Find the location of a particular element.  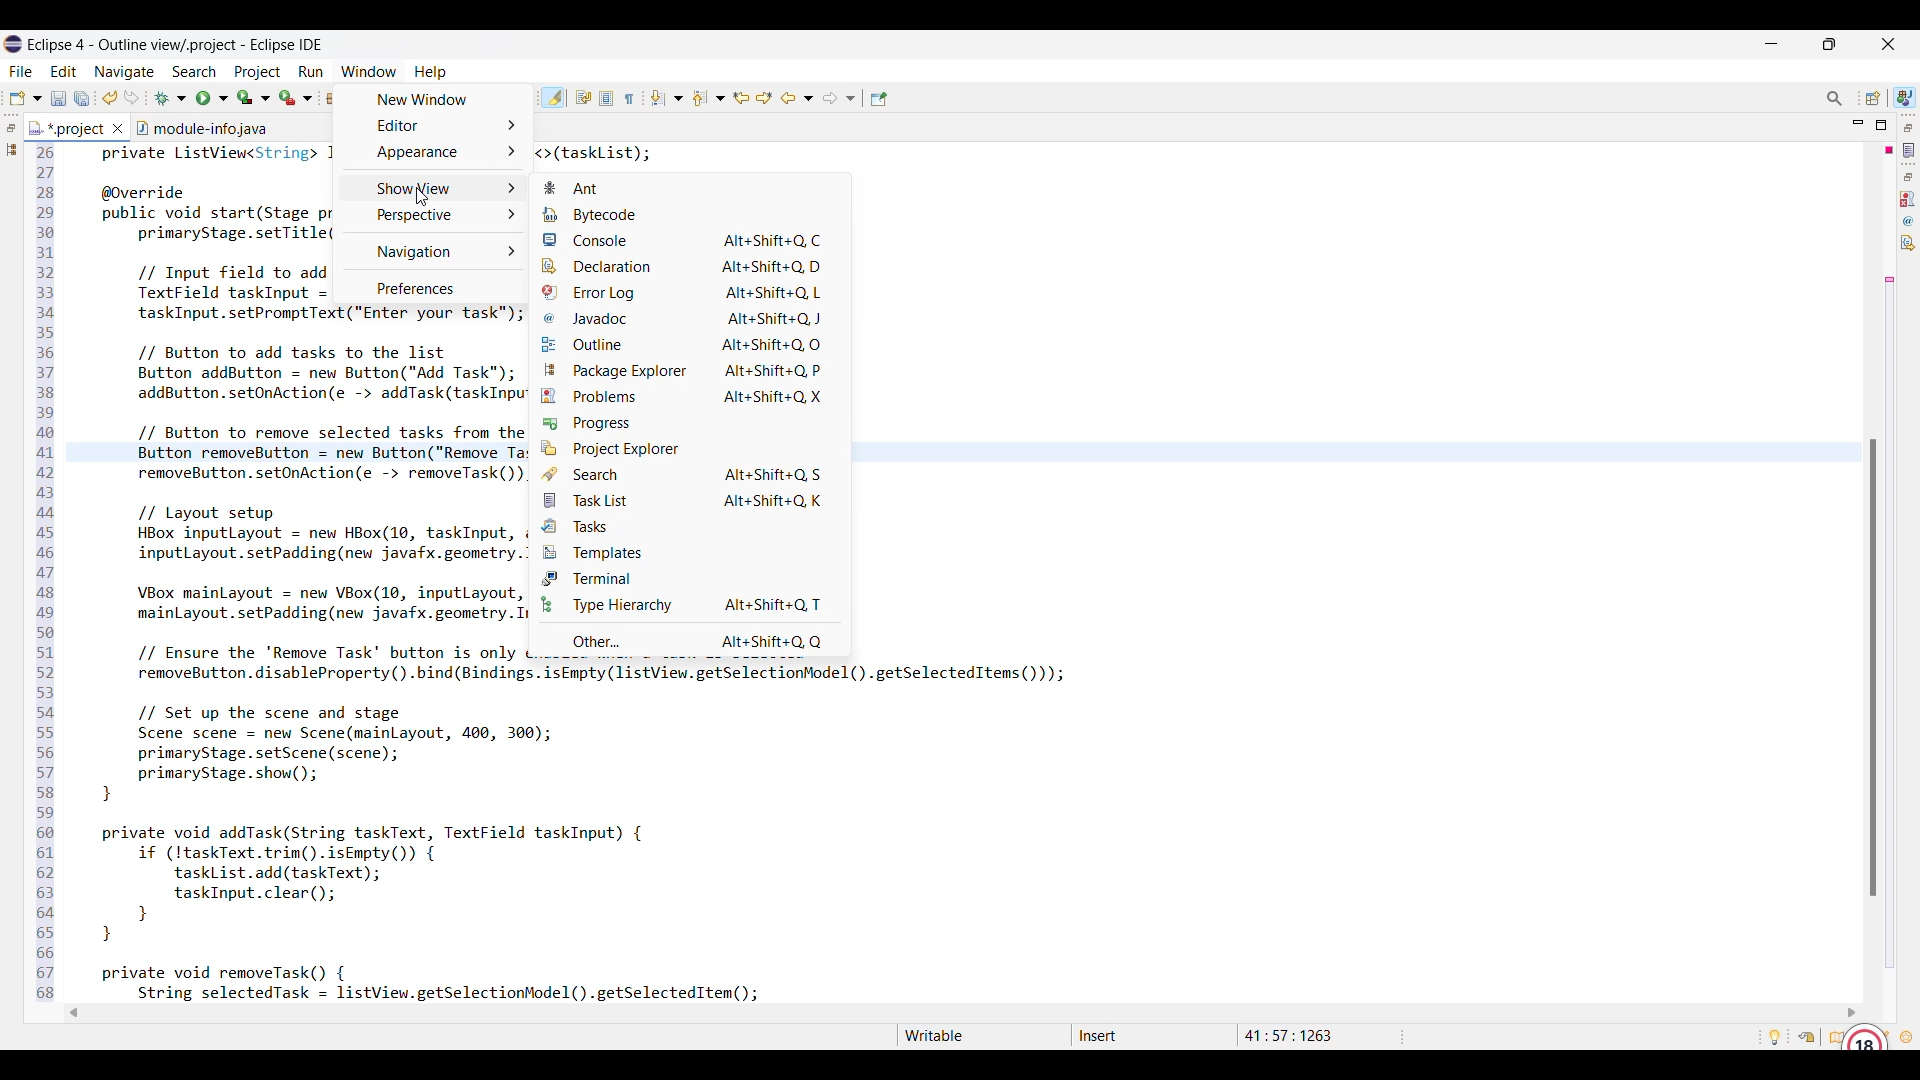

New options is located at coordinates (25, 98).